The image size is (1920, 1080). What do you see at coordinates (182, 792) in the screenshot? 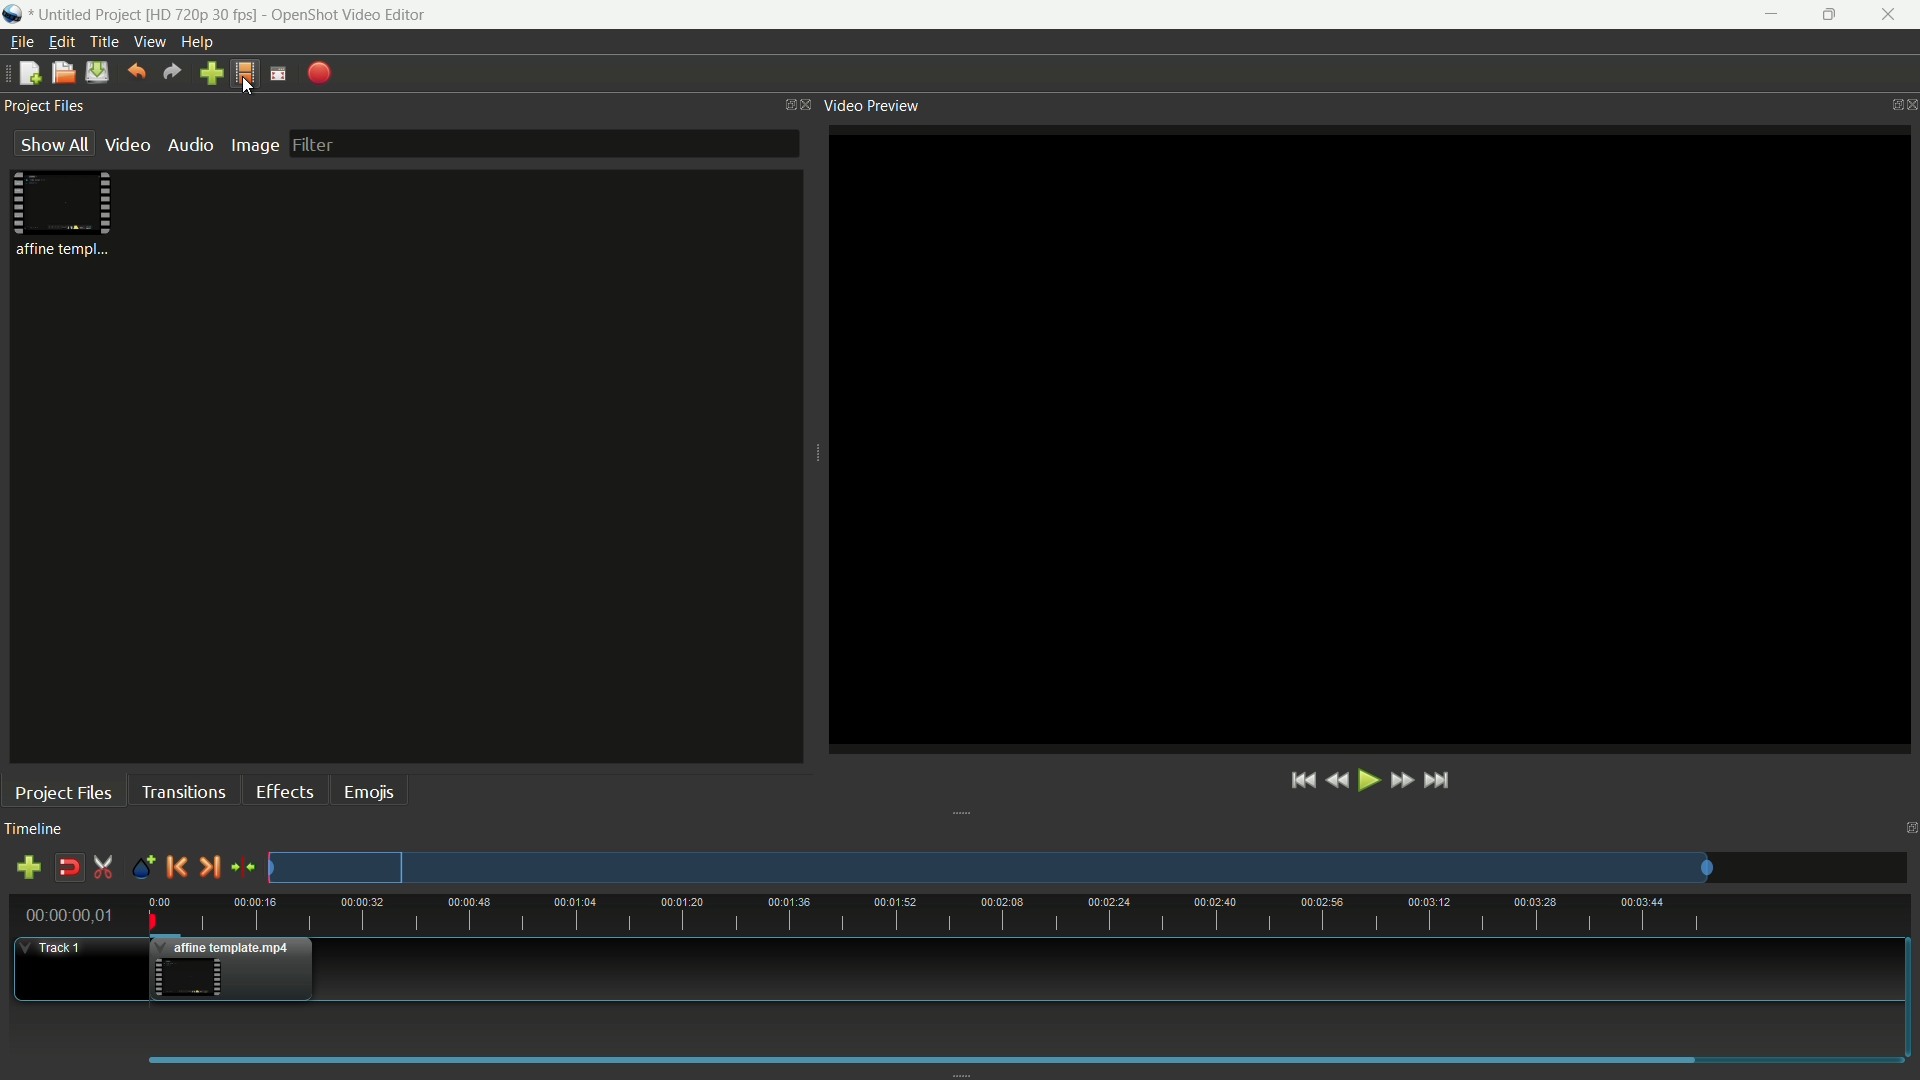
I see `transitions` at bounding box center [182, 792].